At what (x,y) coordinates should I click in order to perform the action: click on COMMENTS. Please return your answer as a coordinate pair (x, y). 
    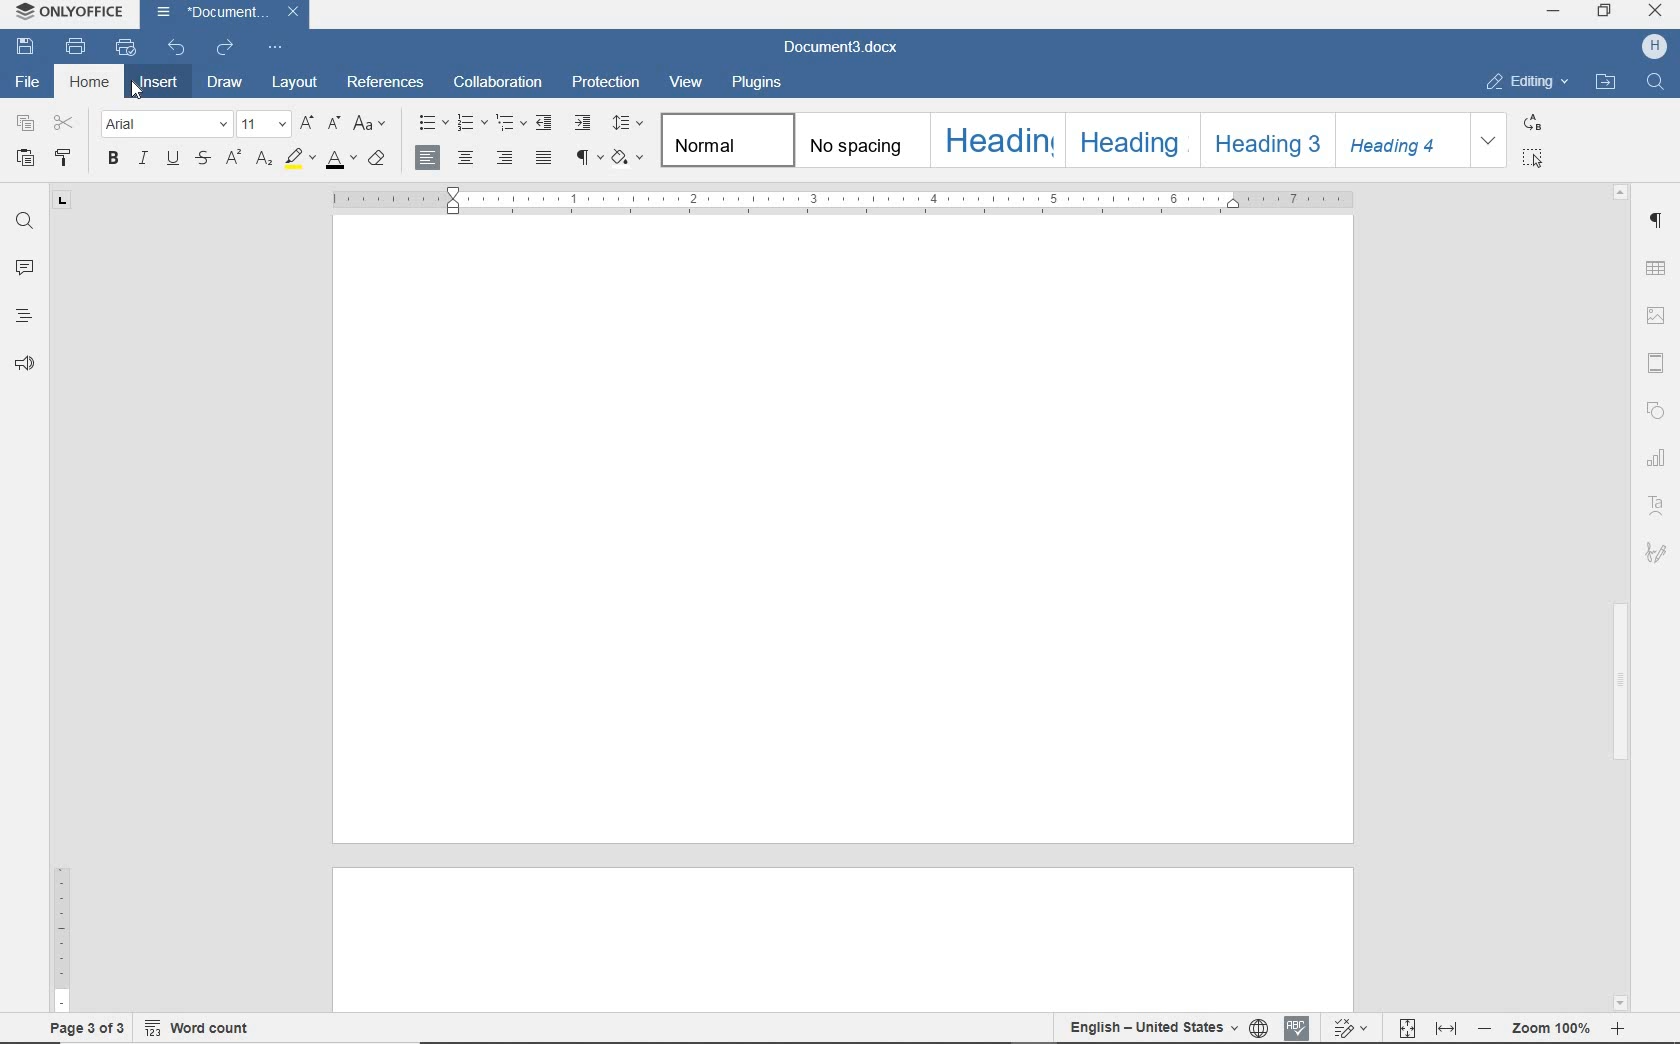
    Looking at the image, I should click on (24, 266).